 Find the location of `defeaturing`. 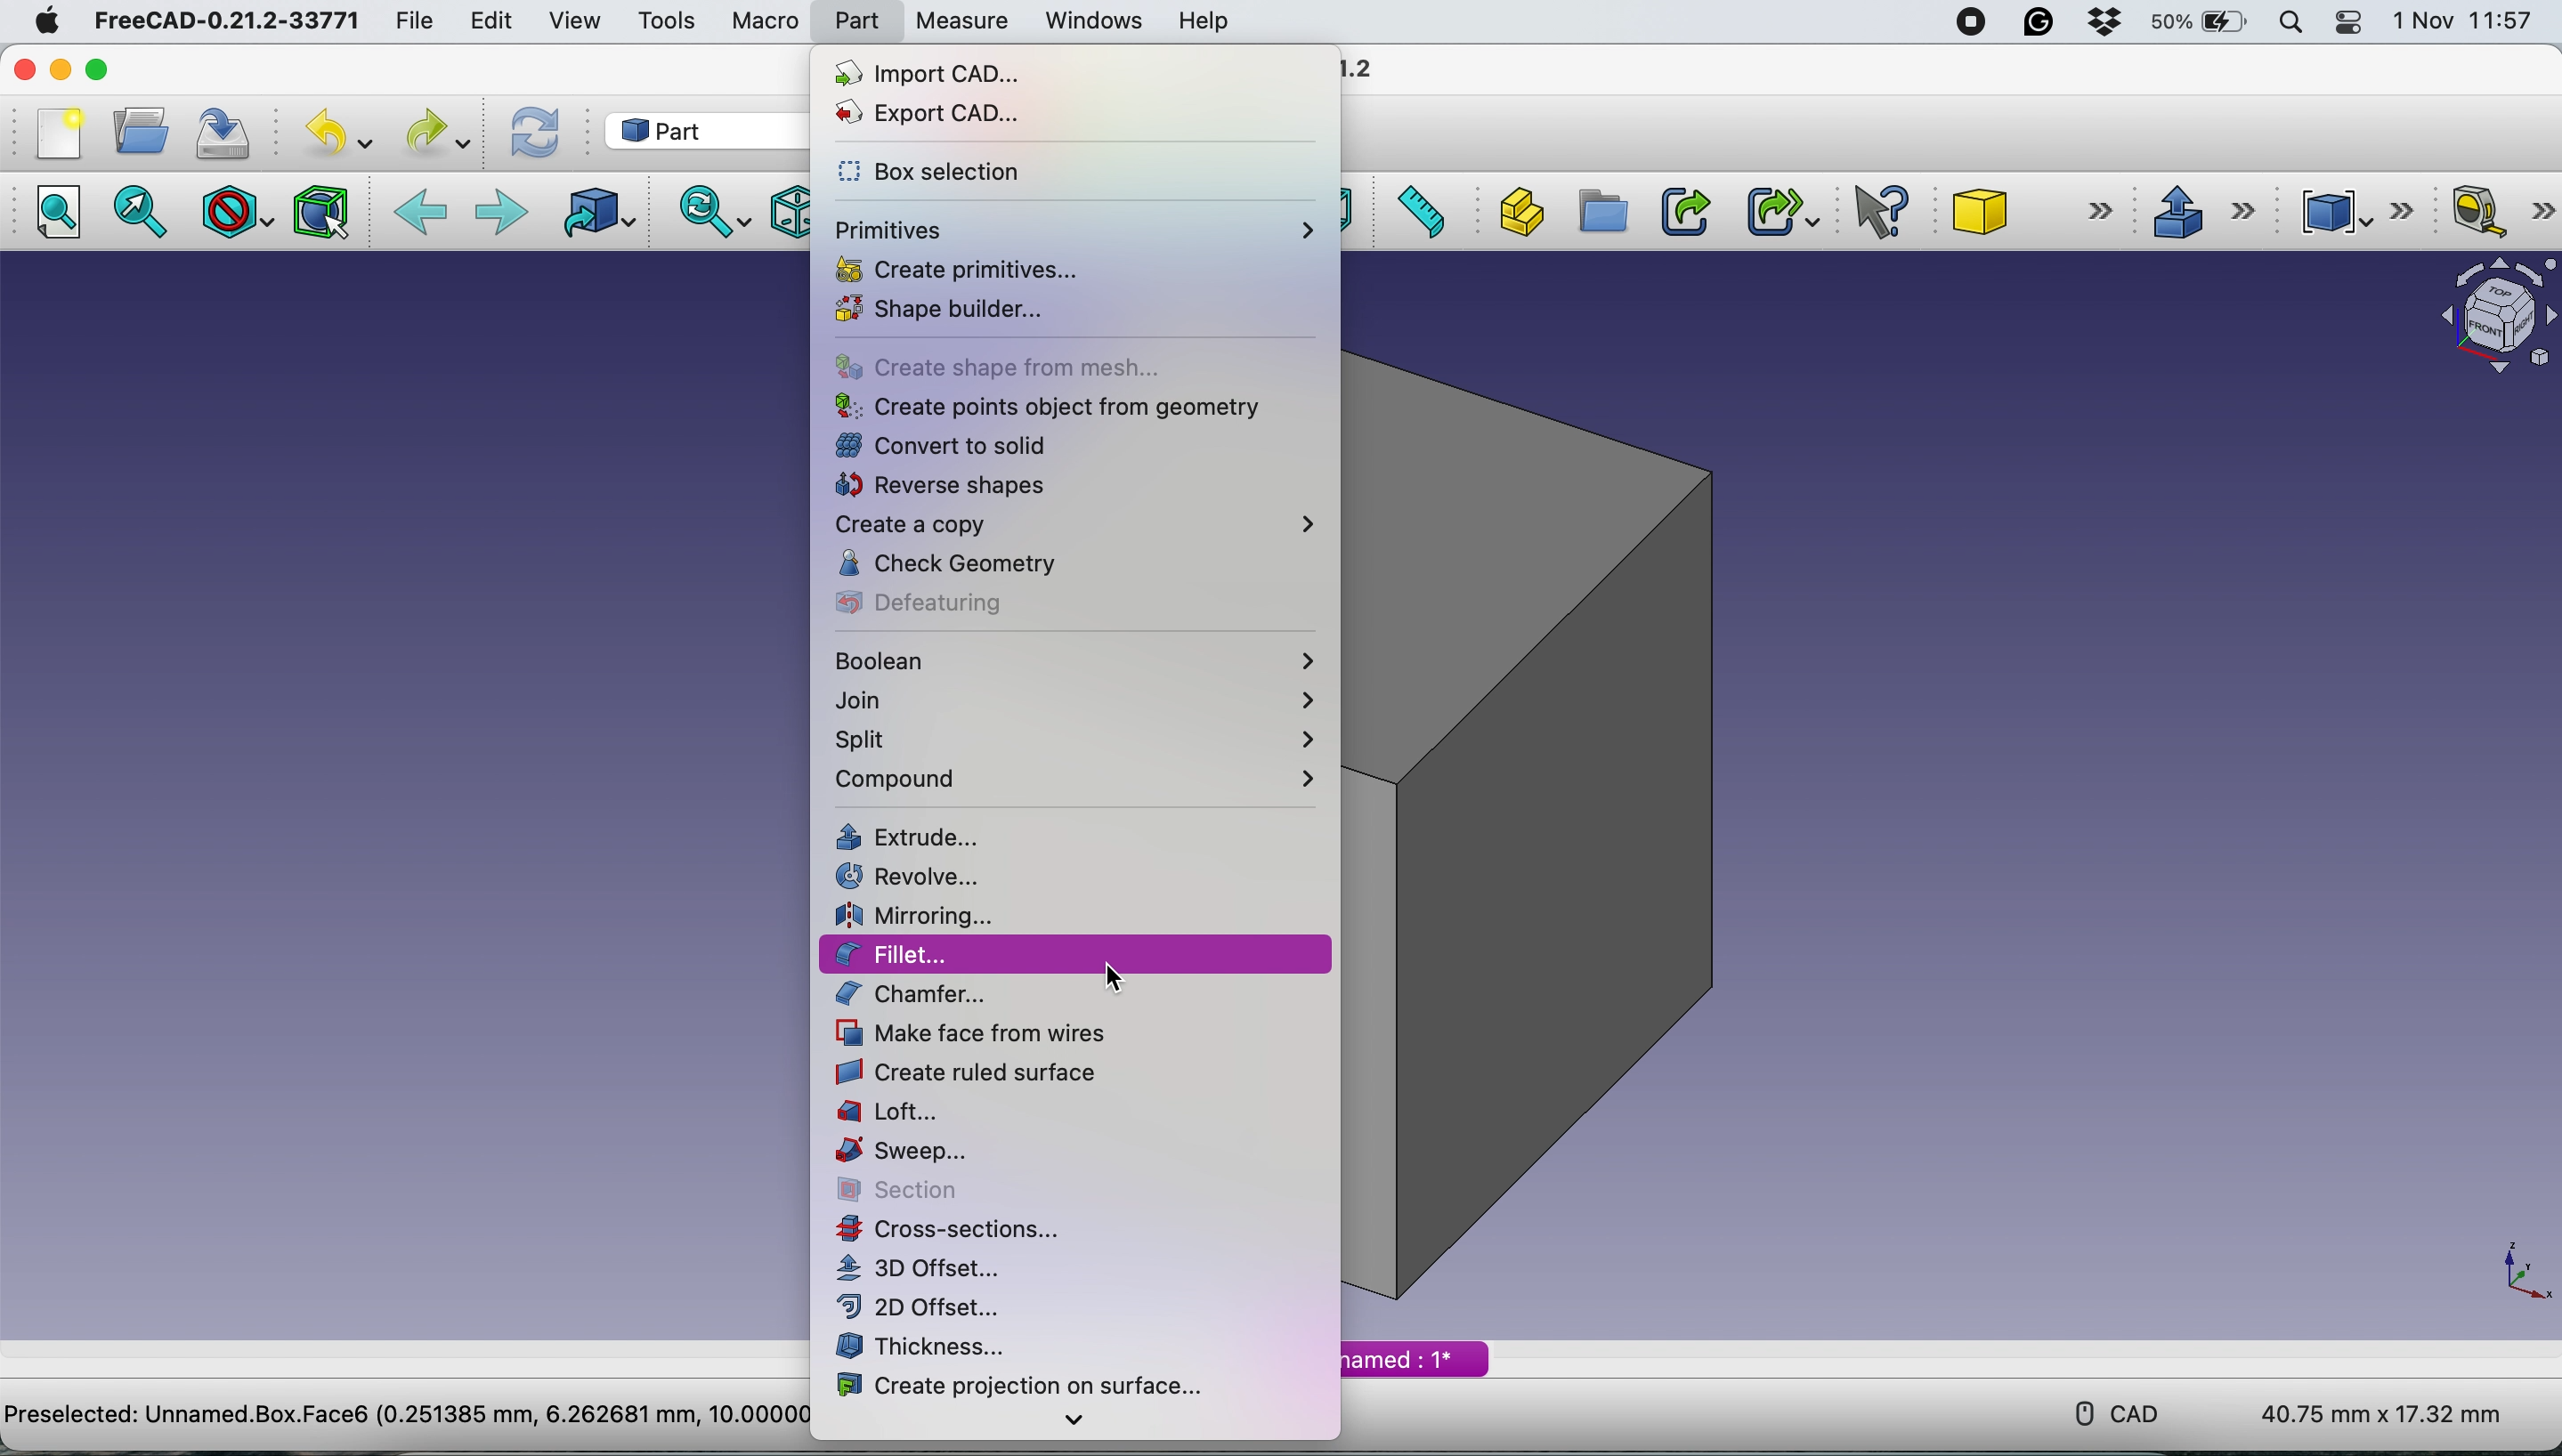

defeaturing is located at coordinates (937, 601).